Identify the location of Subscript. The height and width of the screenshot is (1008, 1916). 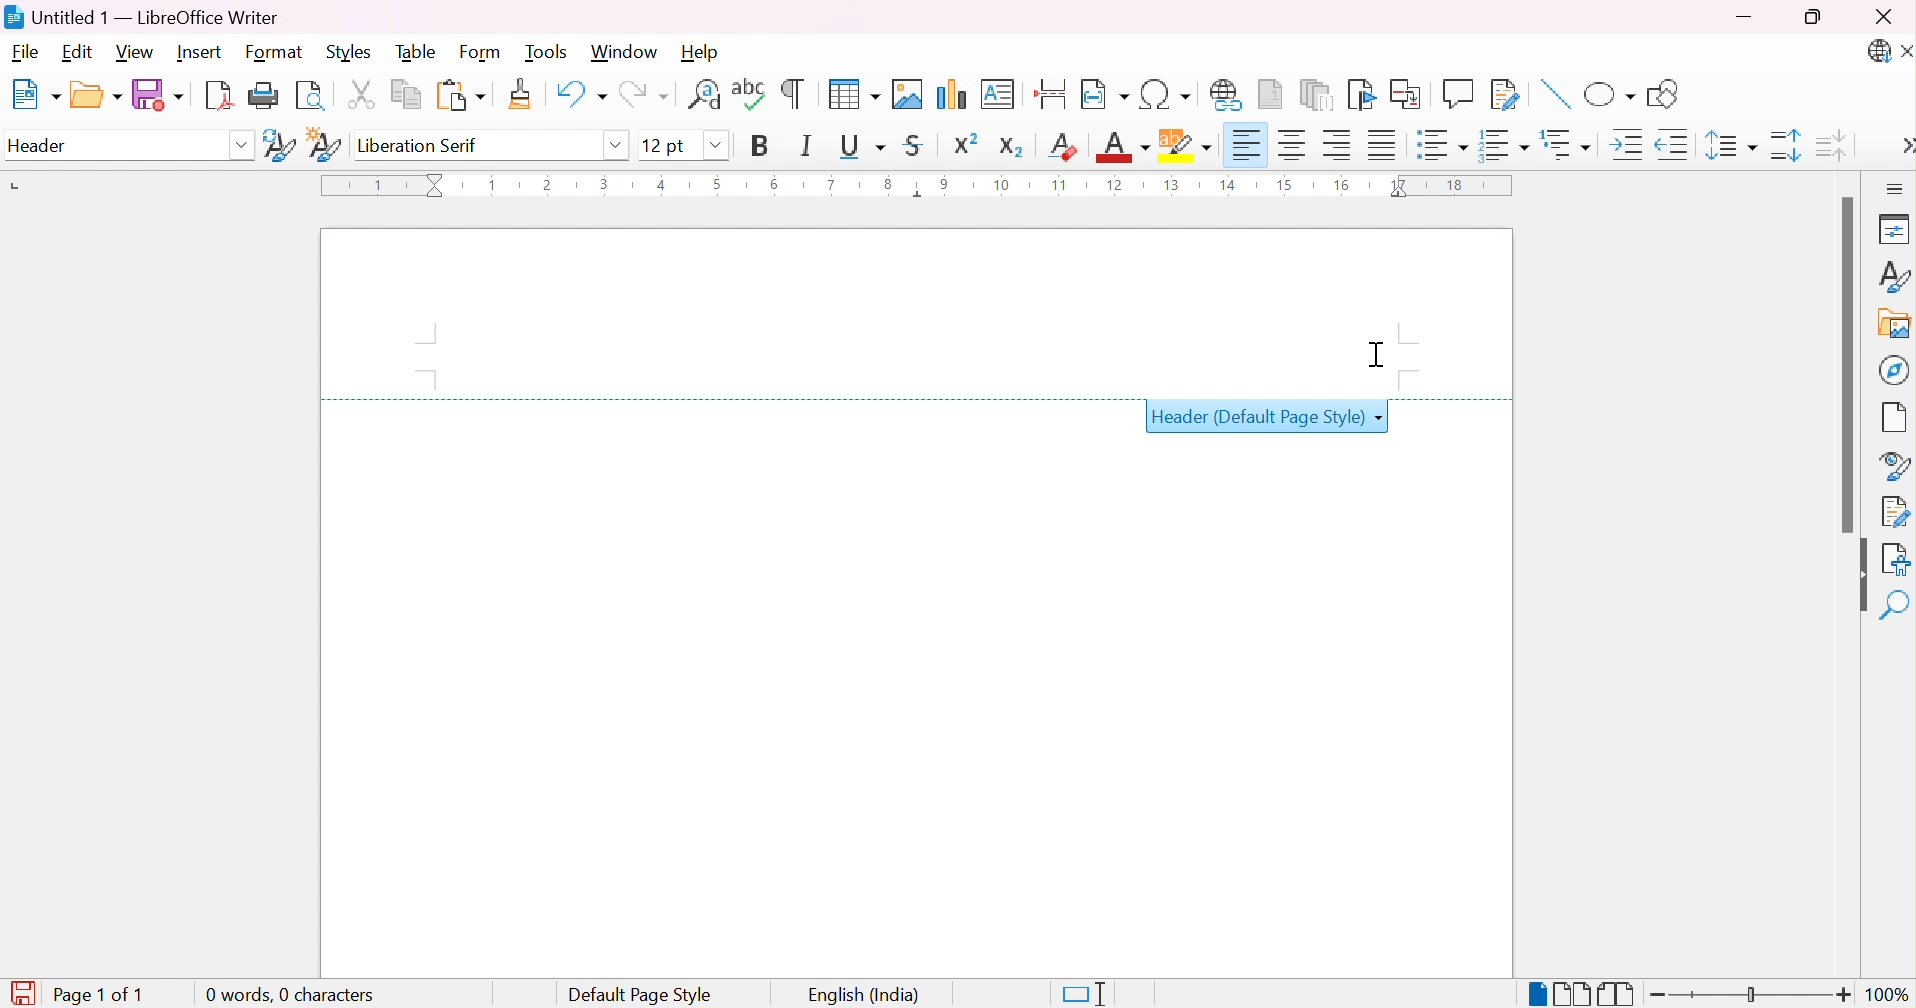
(1013, 150).